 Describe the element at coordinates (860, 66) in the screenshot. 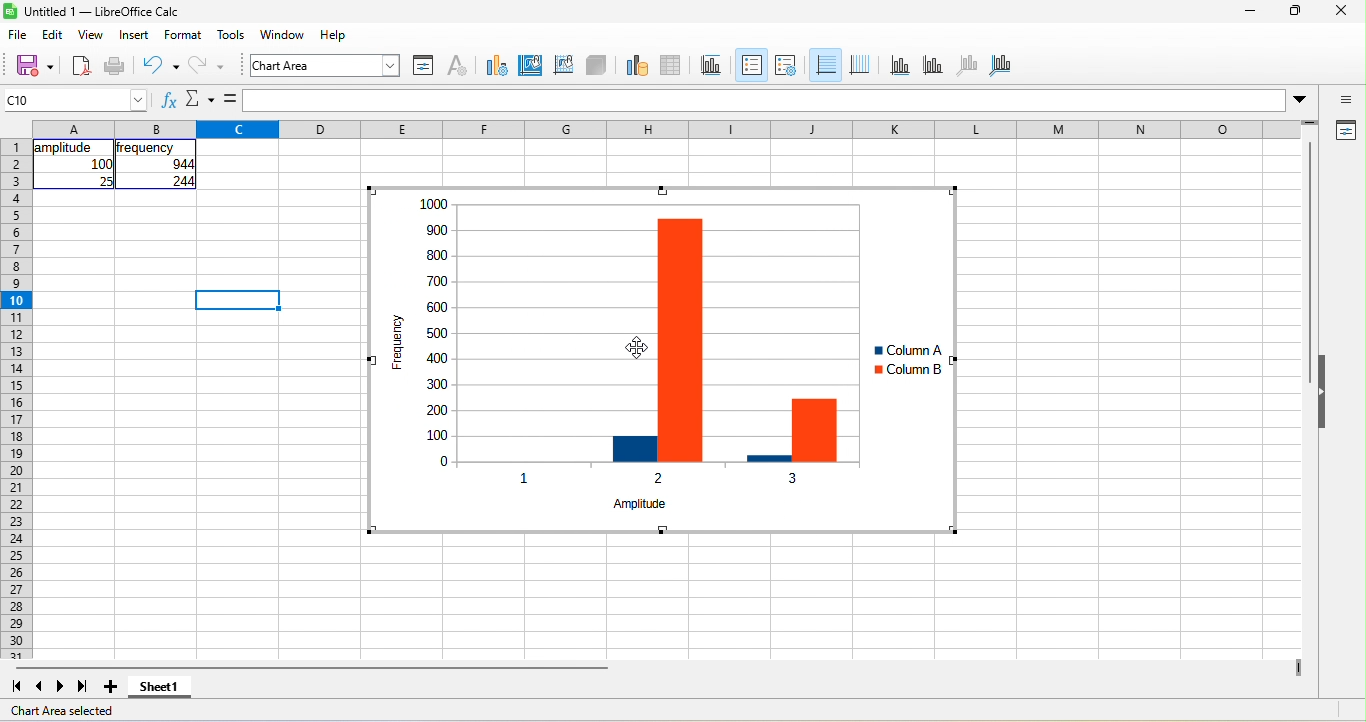

I see `vertical grids` at that location.